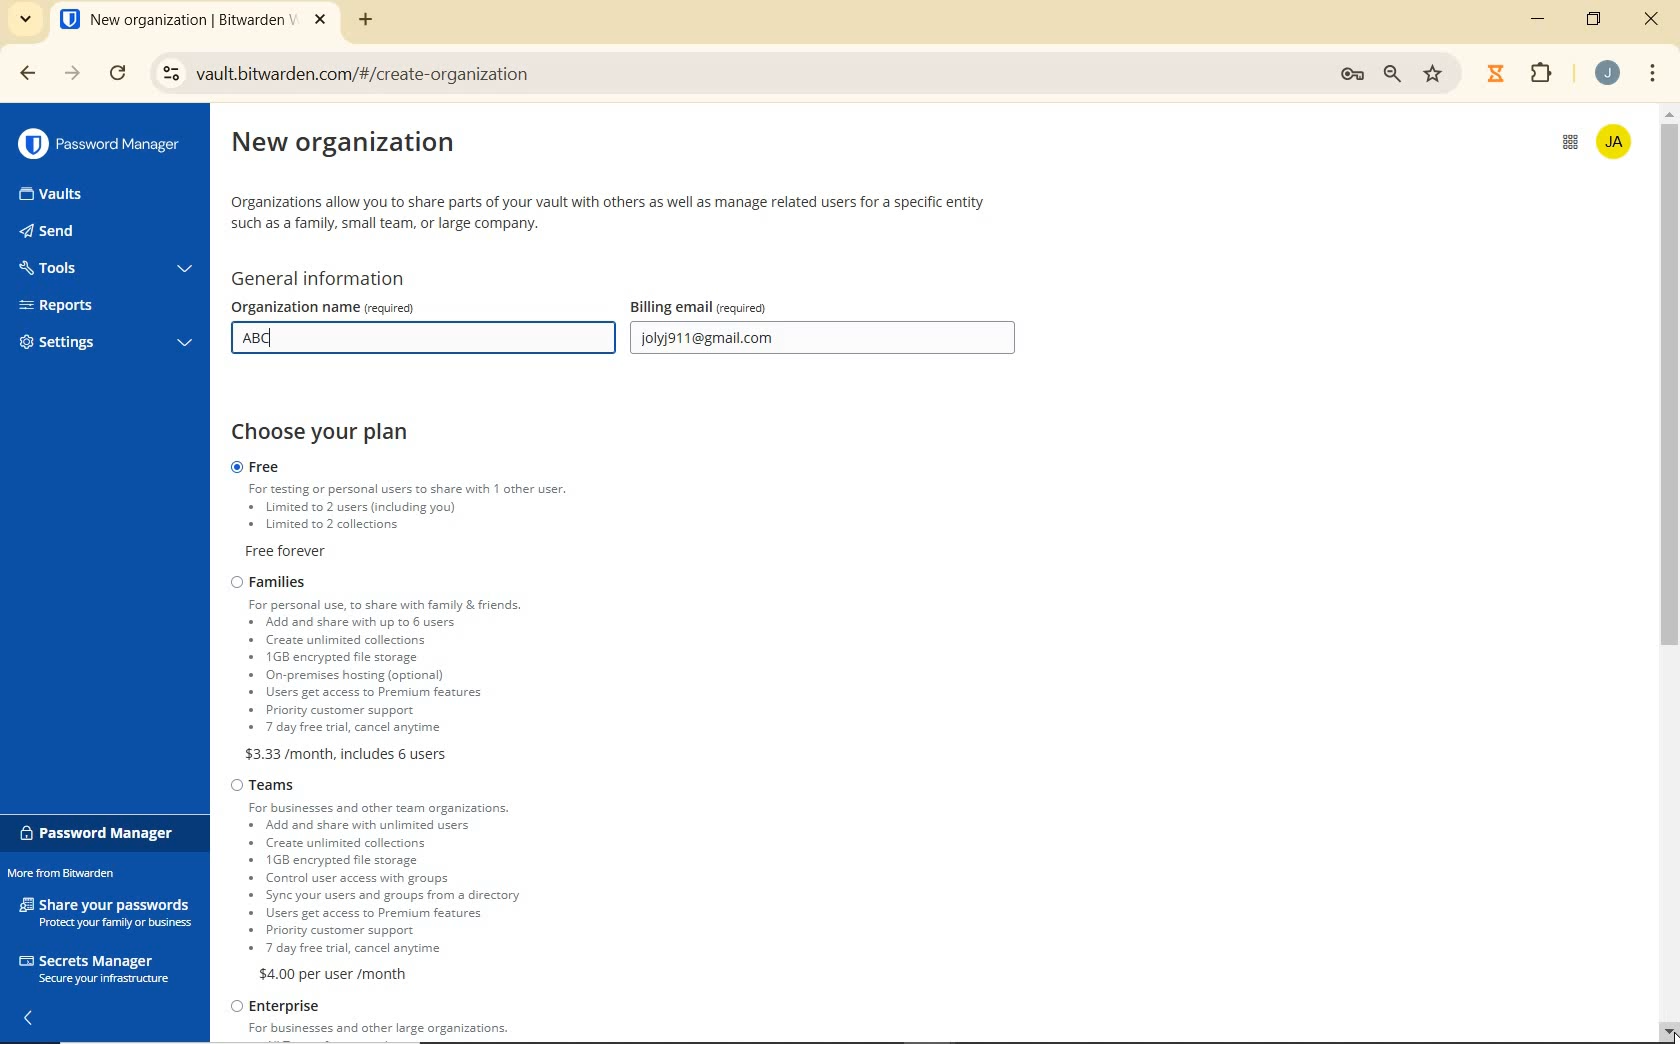 The height and width of the screenshot is (1044, 1680). I want to click on zoom, so click(1395, 74).